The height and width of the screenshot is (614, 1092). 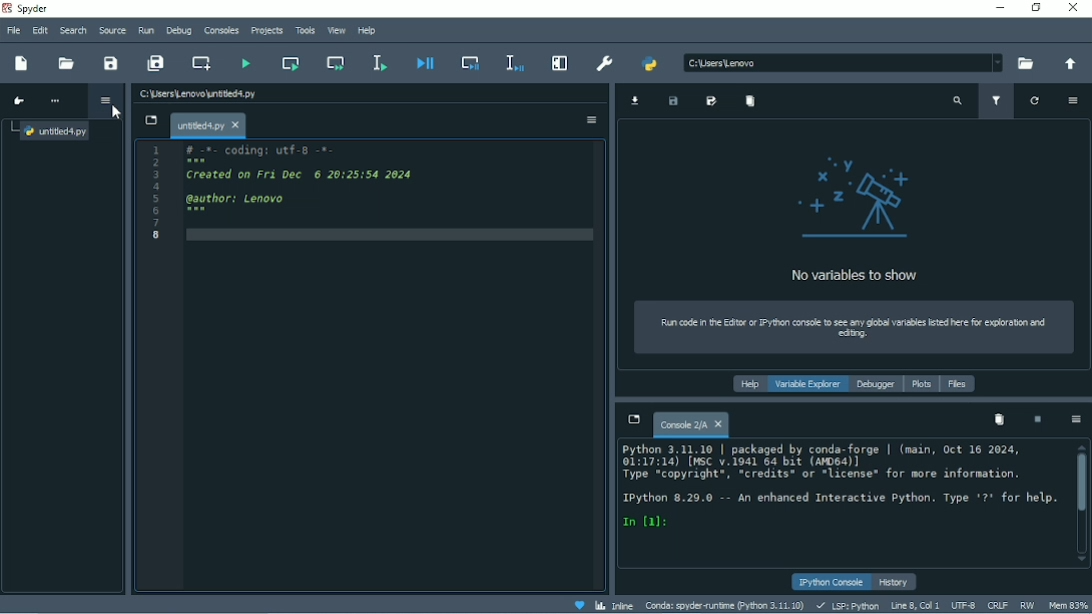 What do you see at coordinates (747, 384) in the screenshot?
I see `Help` at bounding box center [747, 384].